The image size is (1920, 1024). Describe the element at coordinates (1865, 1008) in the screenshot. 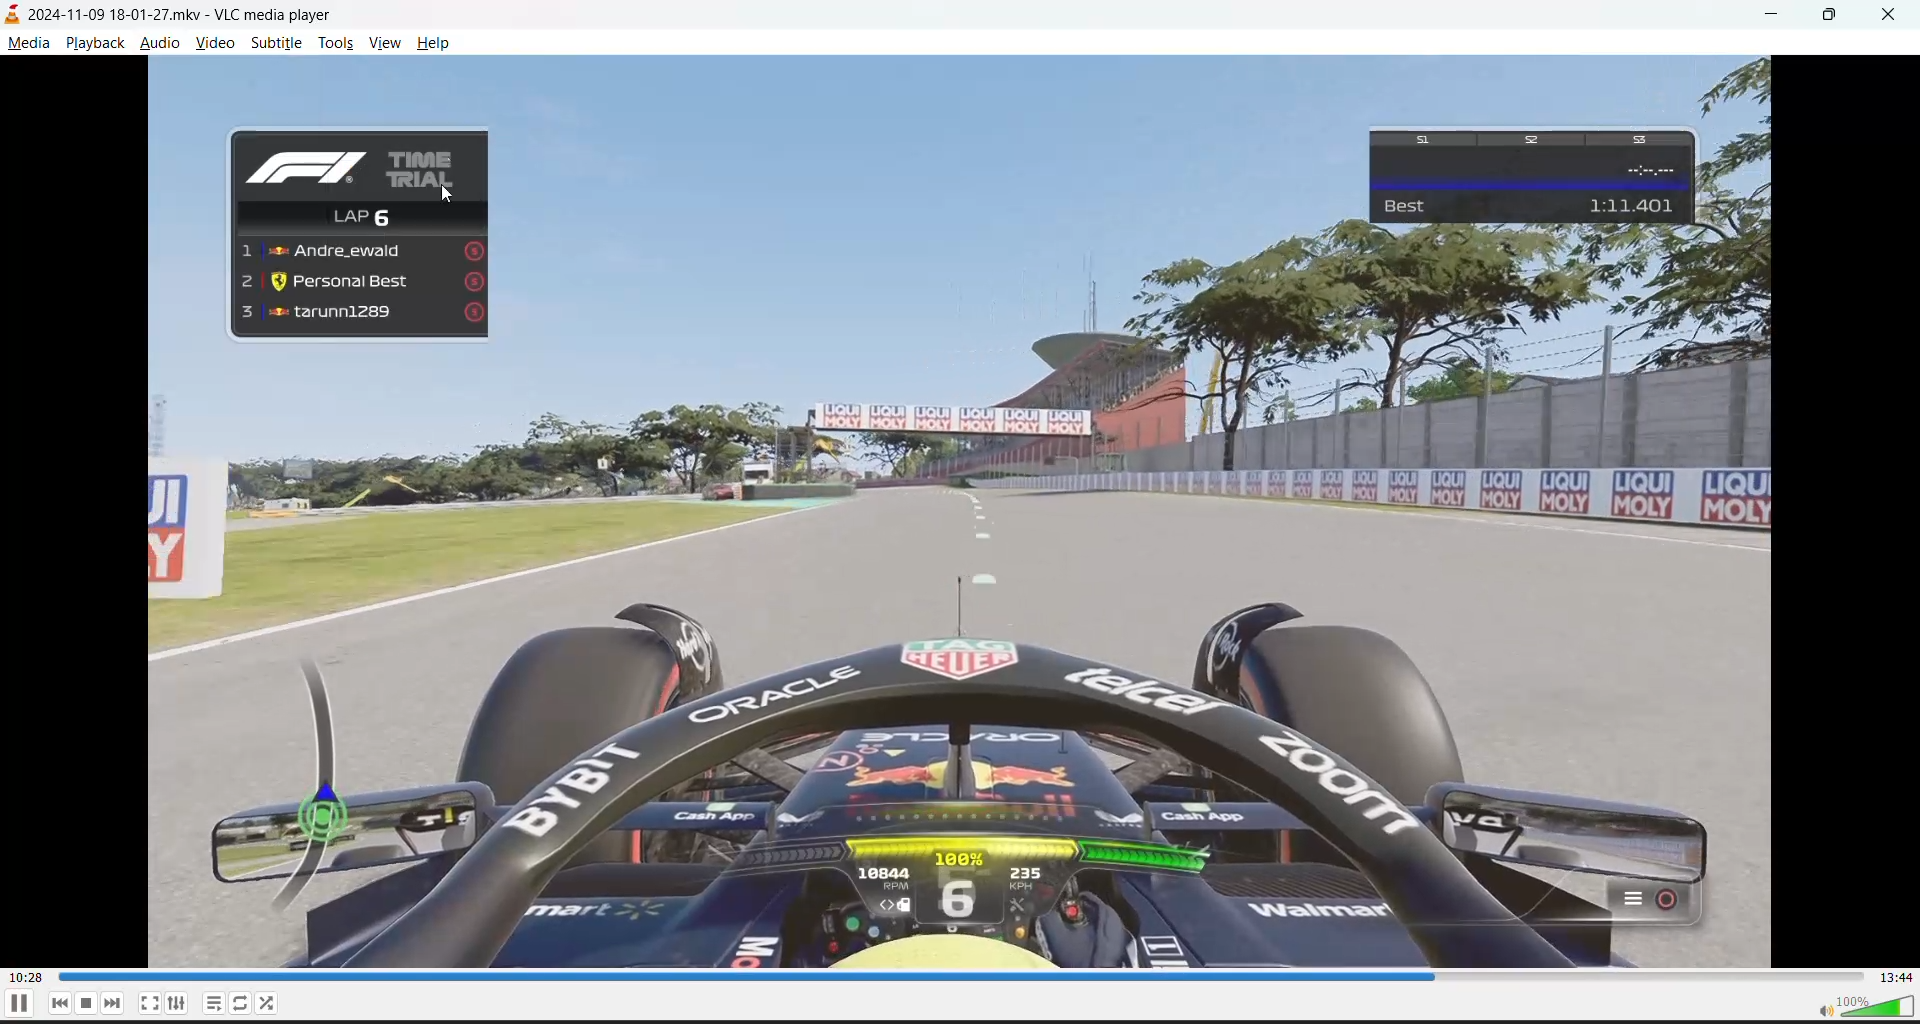

I see `volume` at that location.